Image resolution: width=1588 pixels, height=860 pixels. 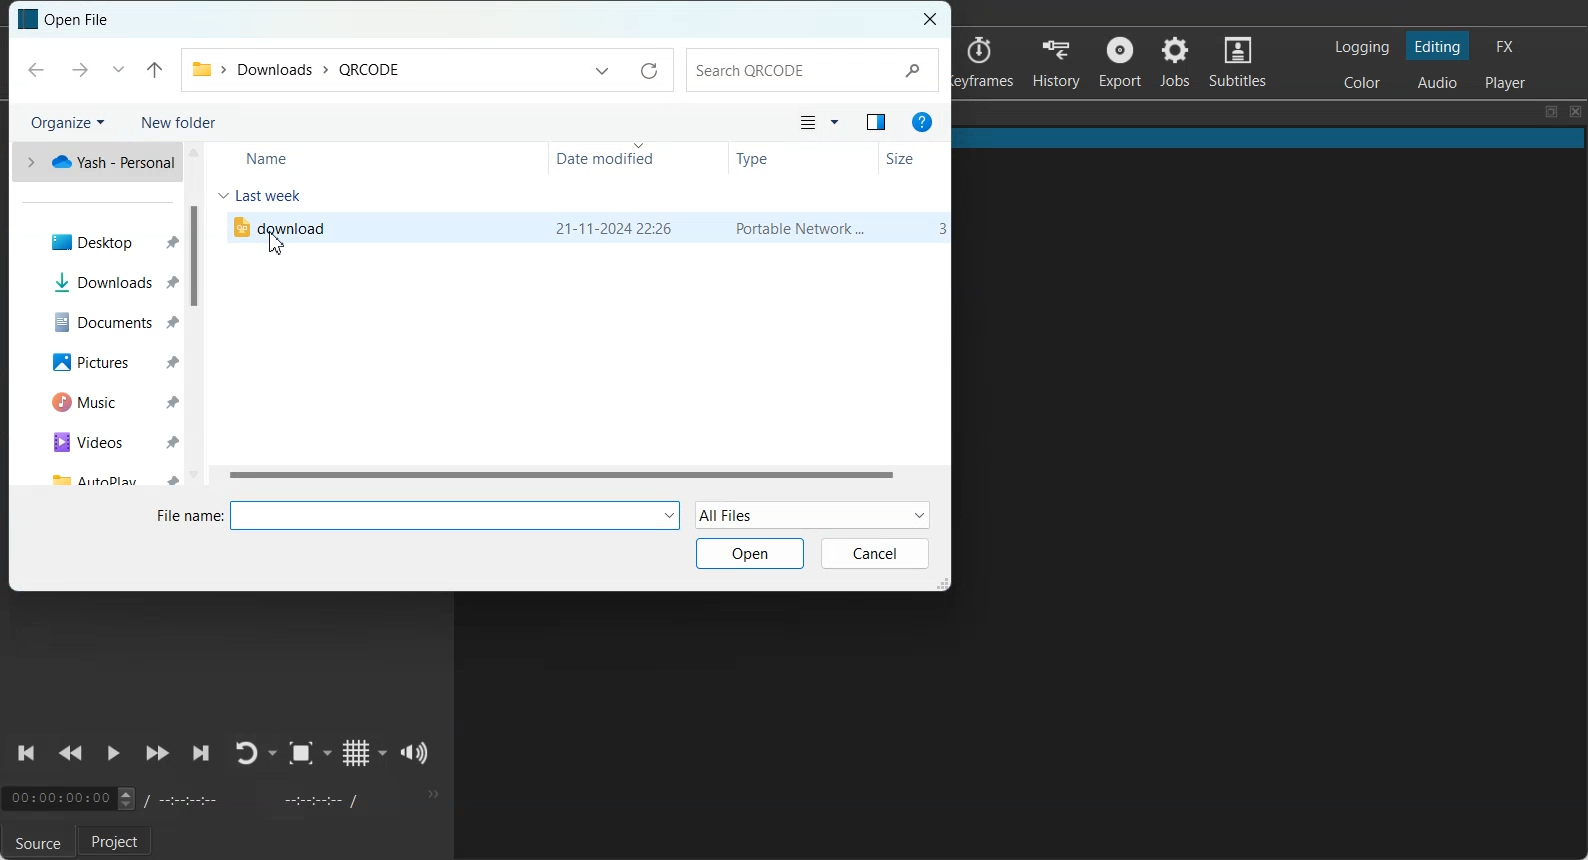 What do you see at coordinates (118, 842) in the screenshot?
I see `Project` at bounding box center [118, 842].